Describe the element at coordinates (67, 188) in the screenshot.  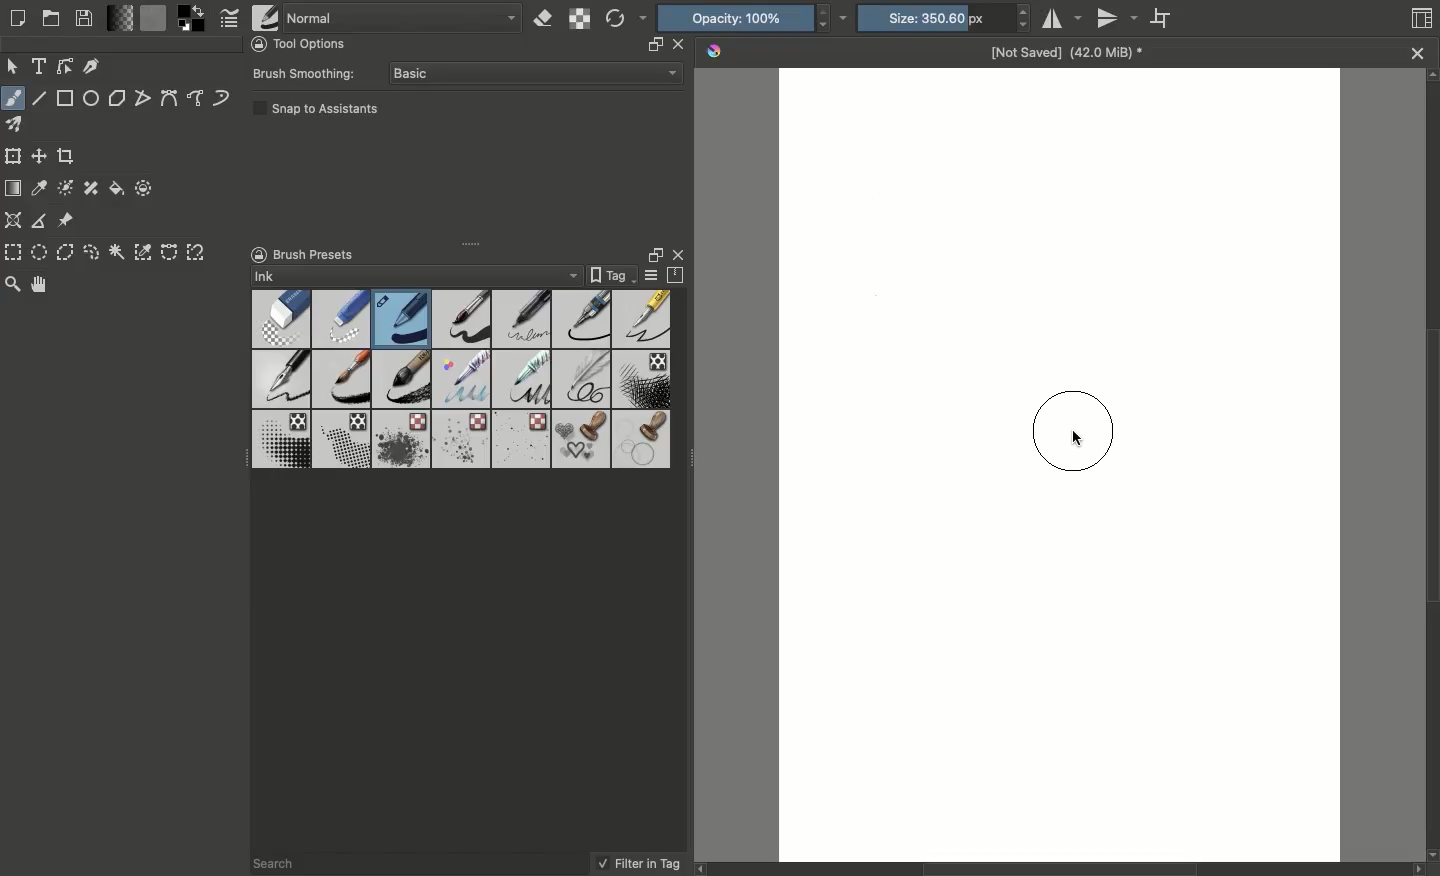
I see `Colorize` at that location.